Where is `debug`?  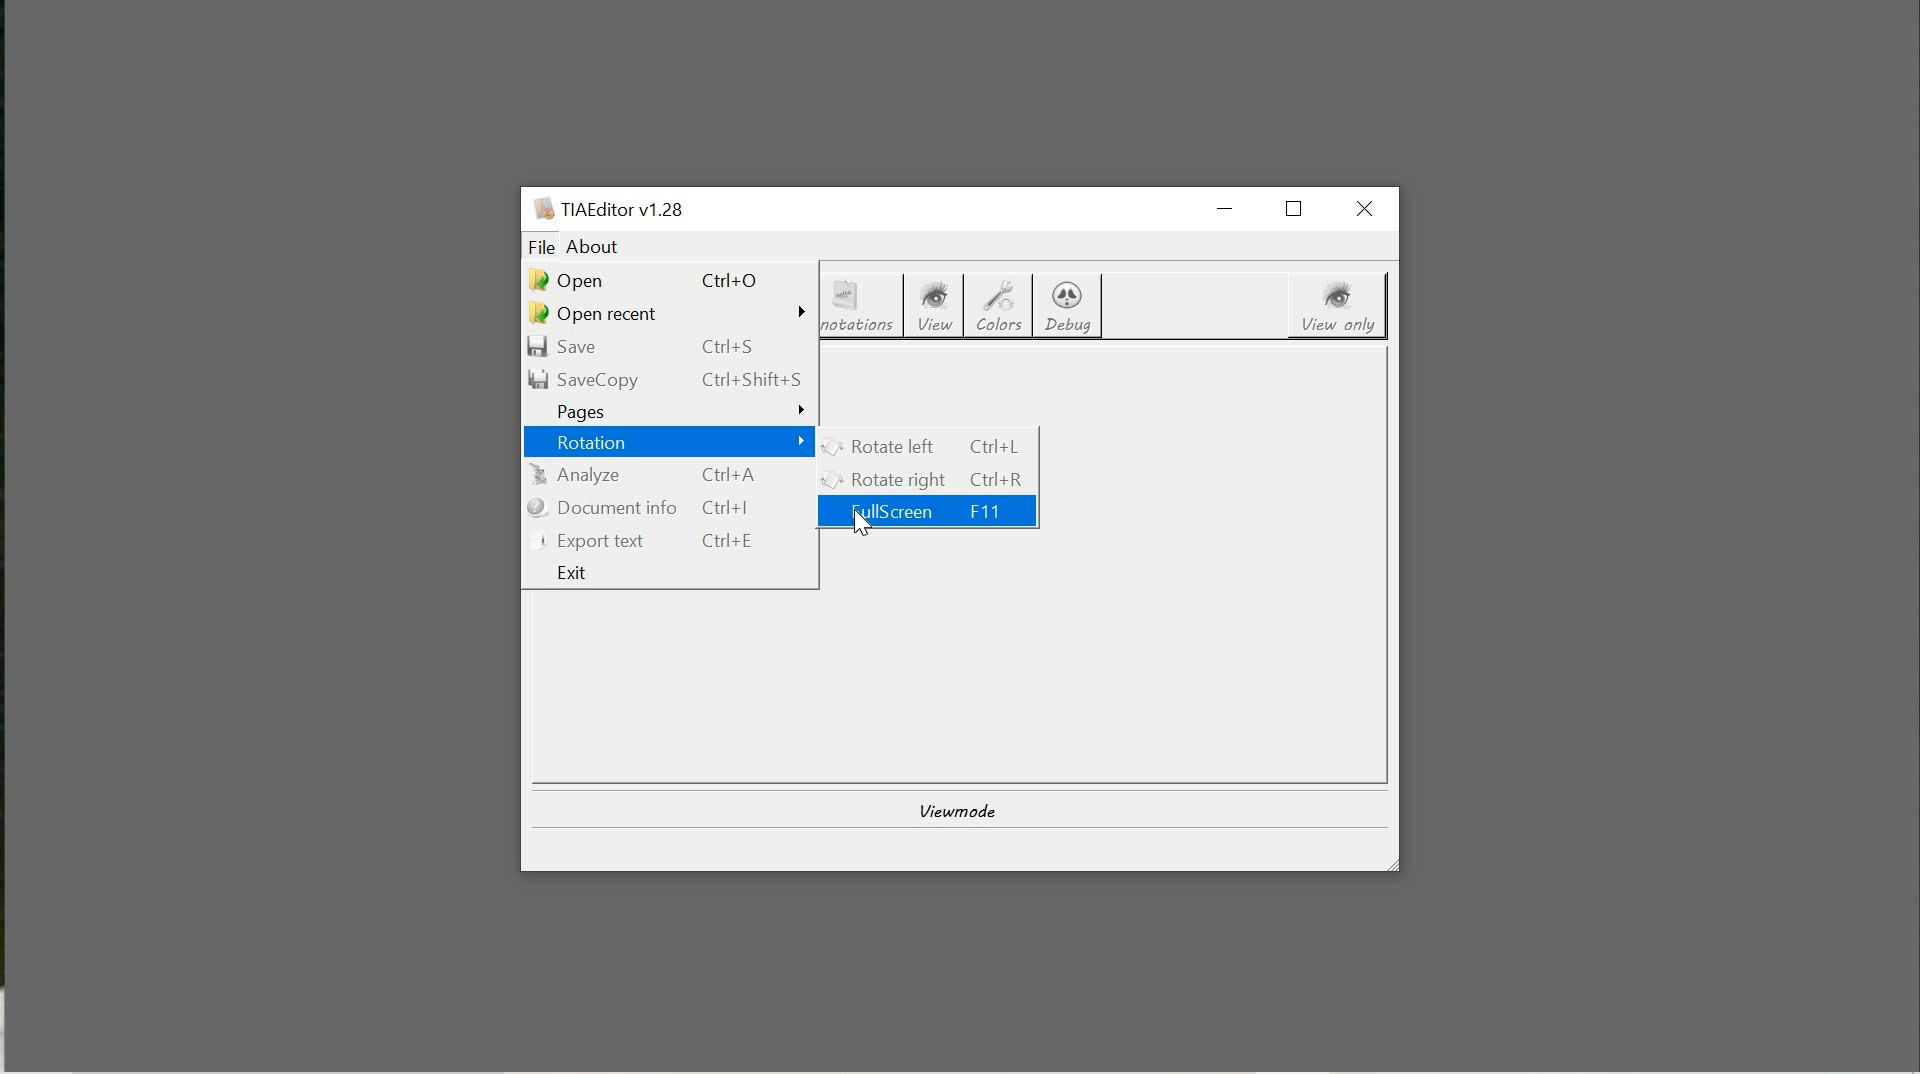 debug is located at coordinates (1070, 306).